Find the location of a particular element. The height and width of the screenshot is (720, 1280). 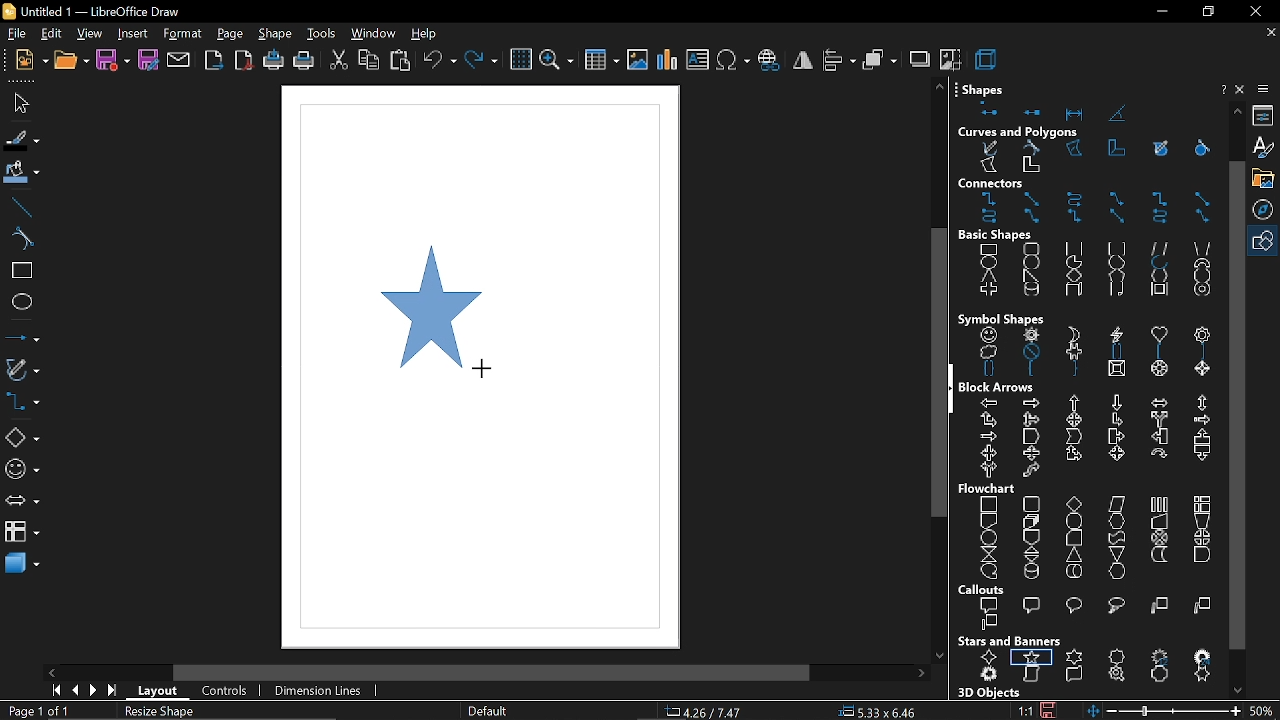

restore down is located at coordinates (1210, 13).